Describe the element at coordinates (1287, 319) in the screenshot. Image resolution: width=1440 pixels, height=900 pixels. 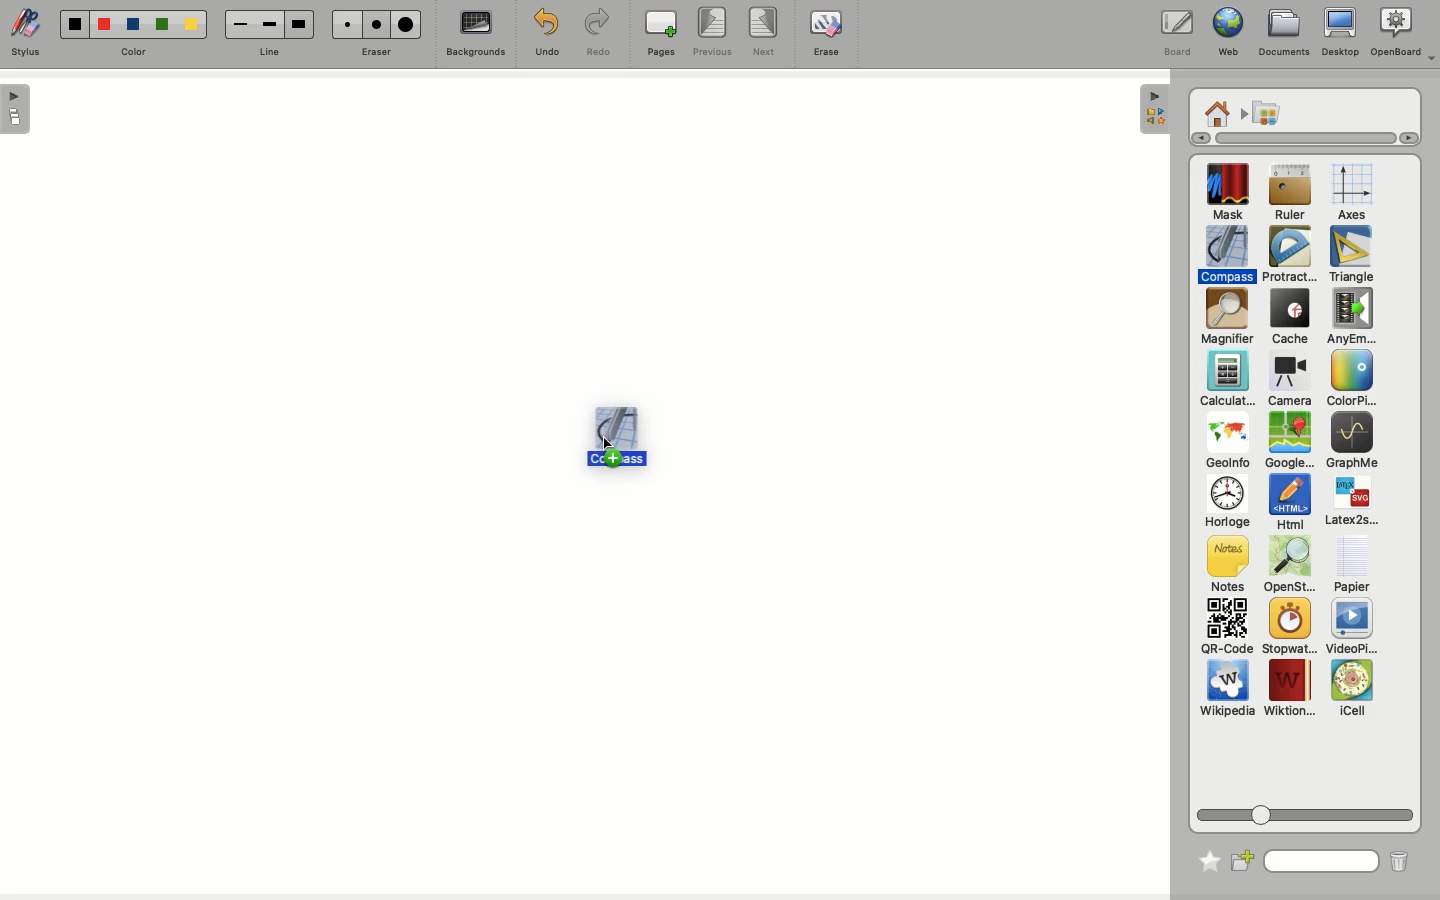
I see `Cache` at that location.